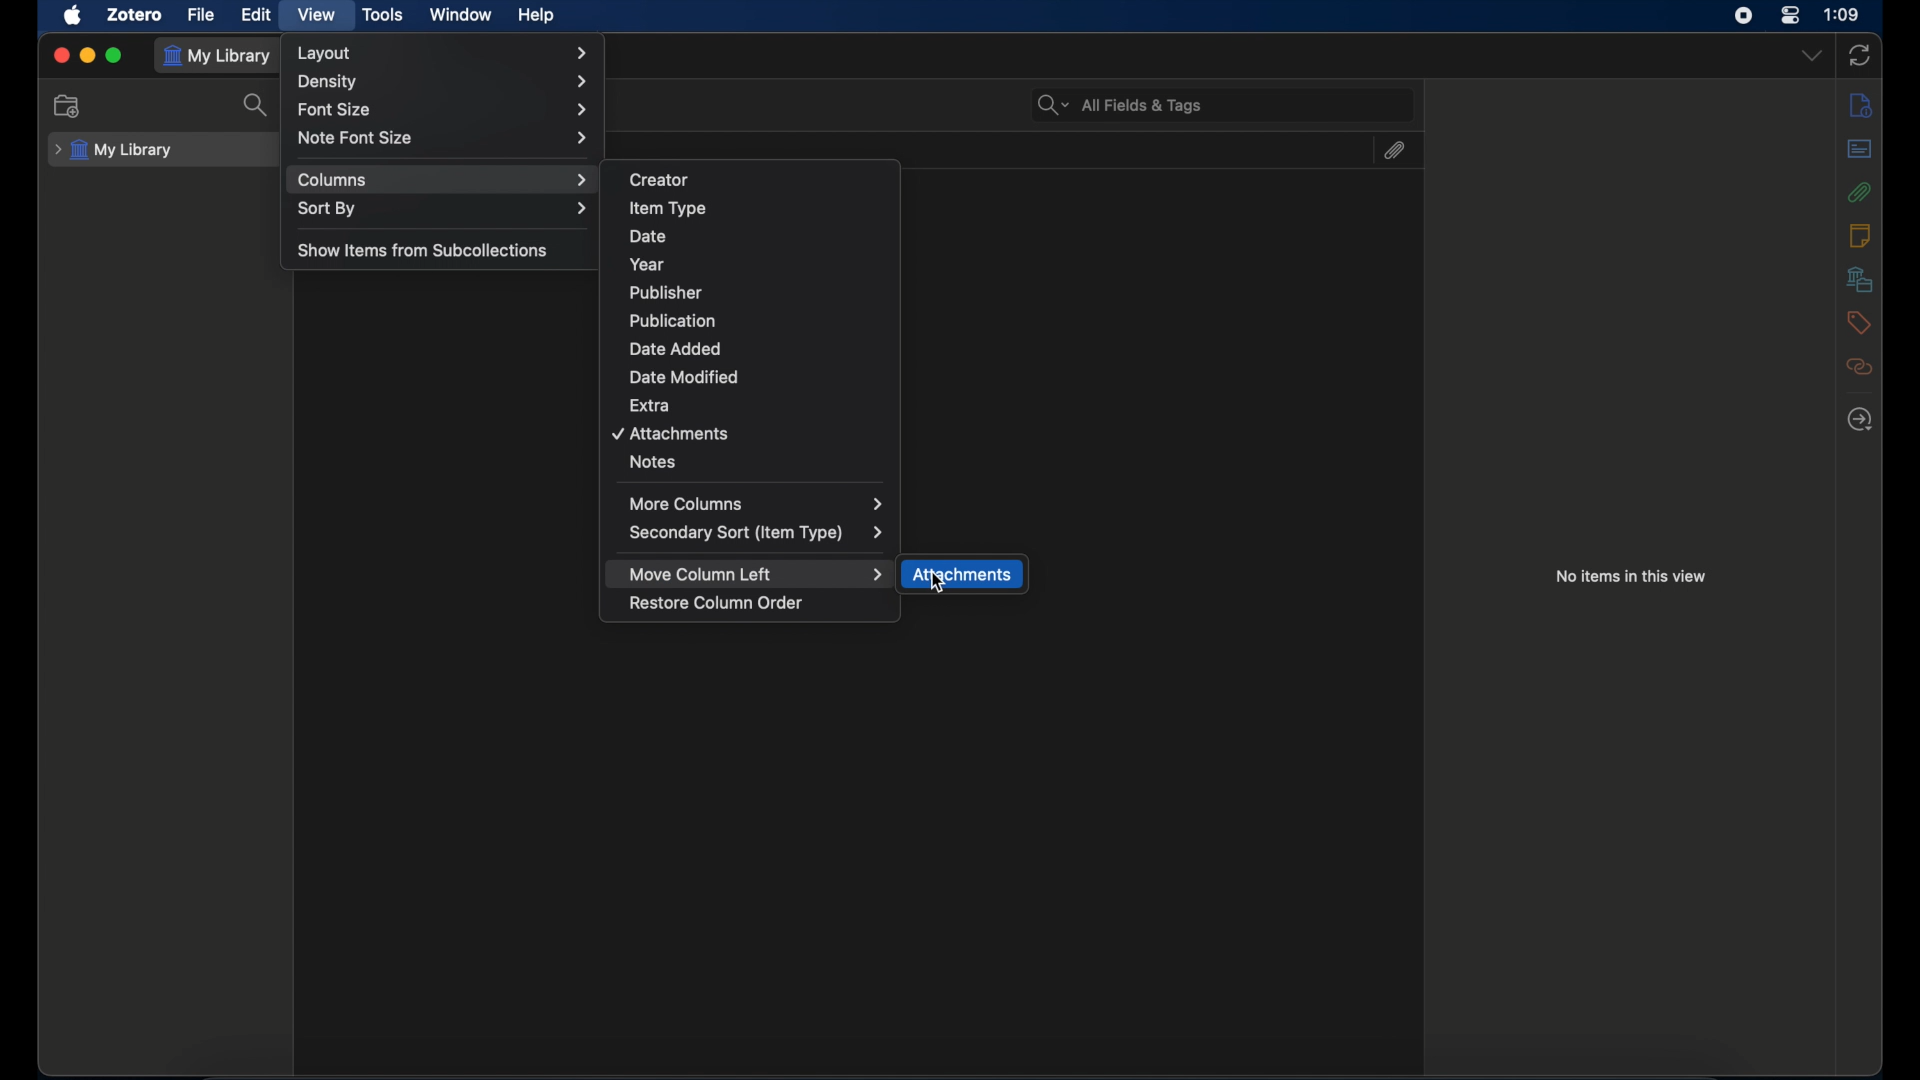 The height and width of the screenshot is (1080, 1920). Describe the element at coordinates (114, 149) in the screenshot. I see `my library` at that location.